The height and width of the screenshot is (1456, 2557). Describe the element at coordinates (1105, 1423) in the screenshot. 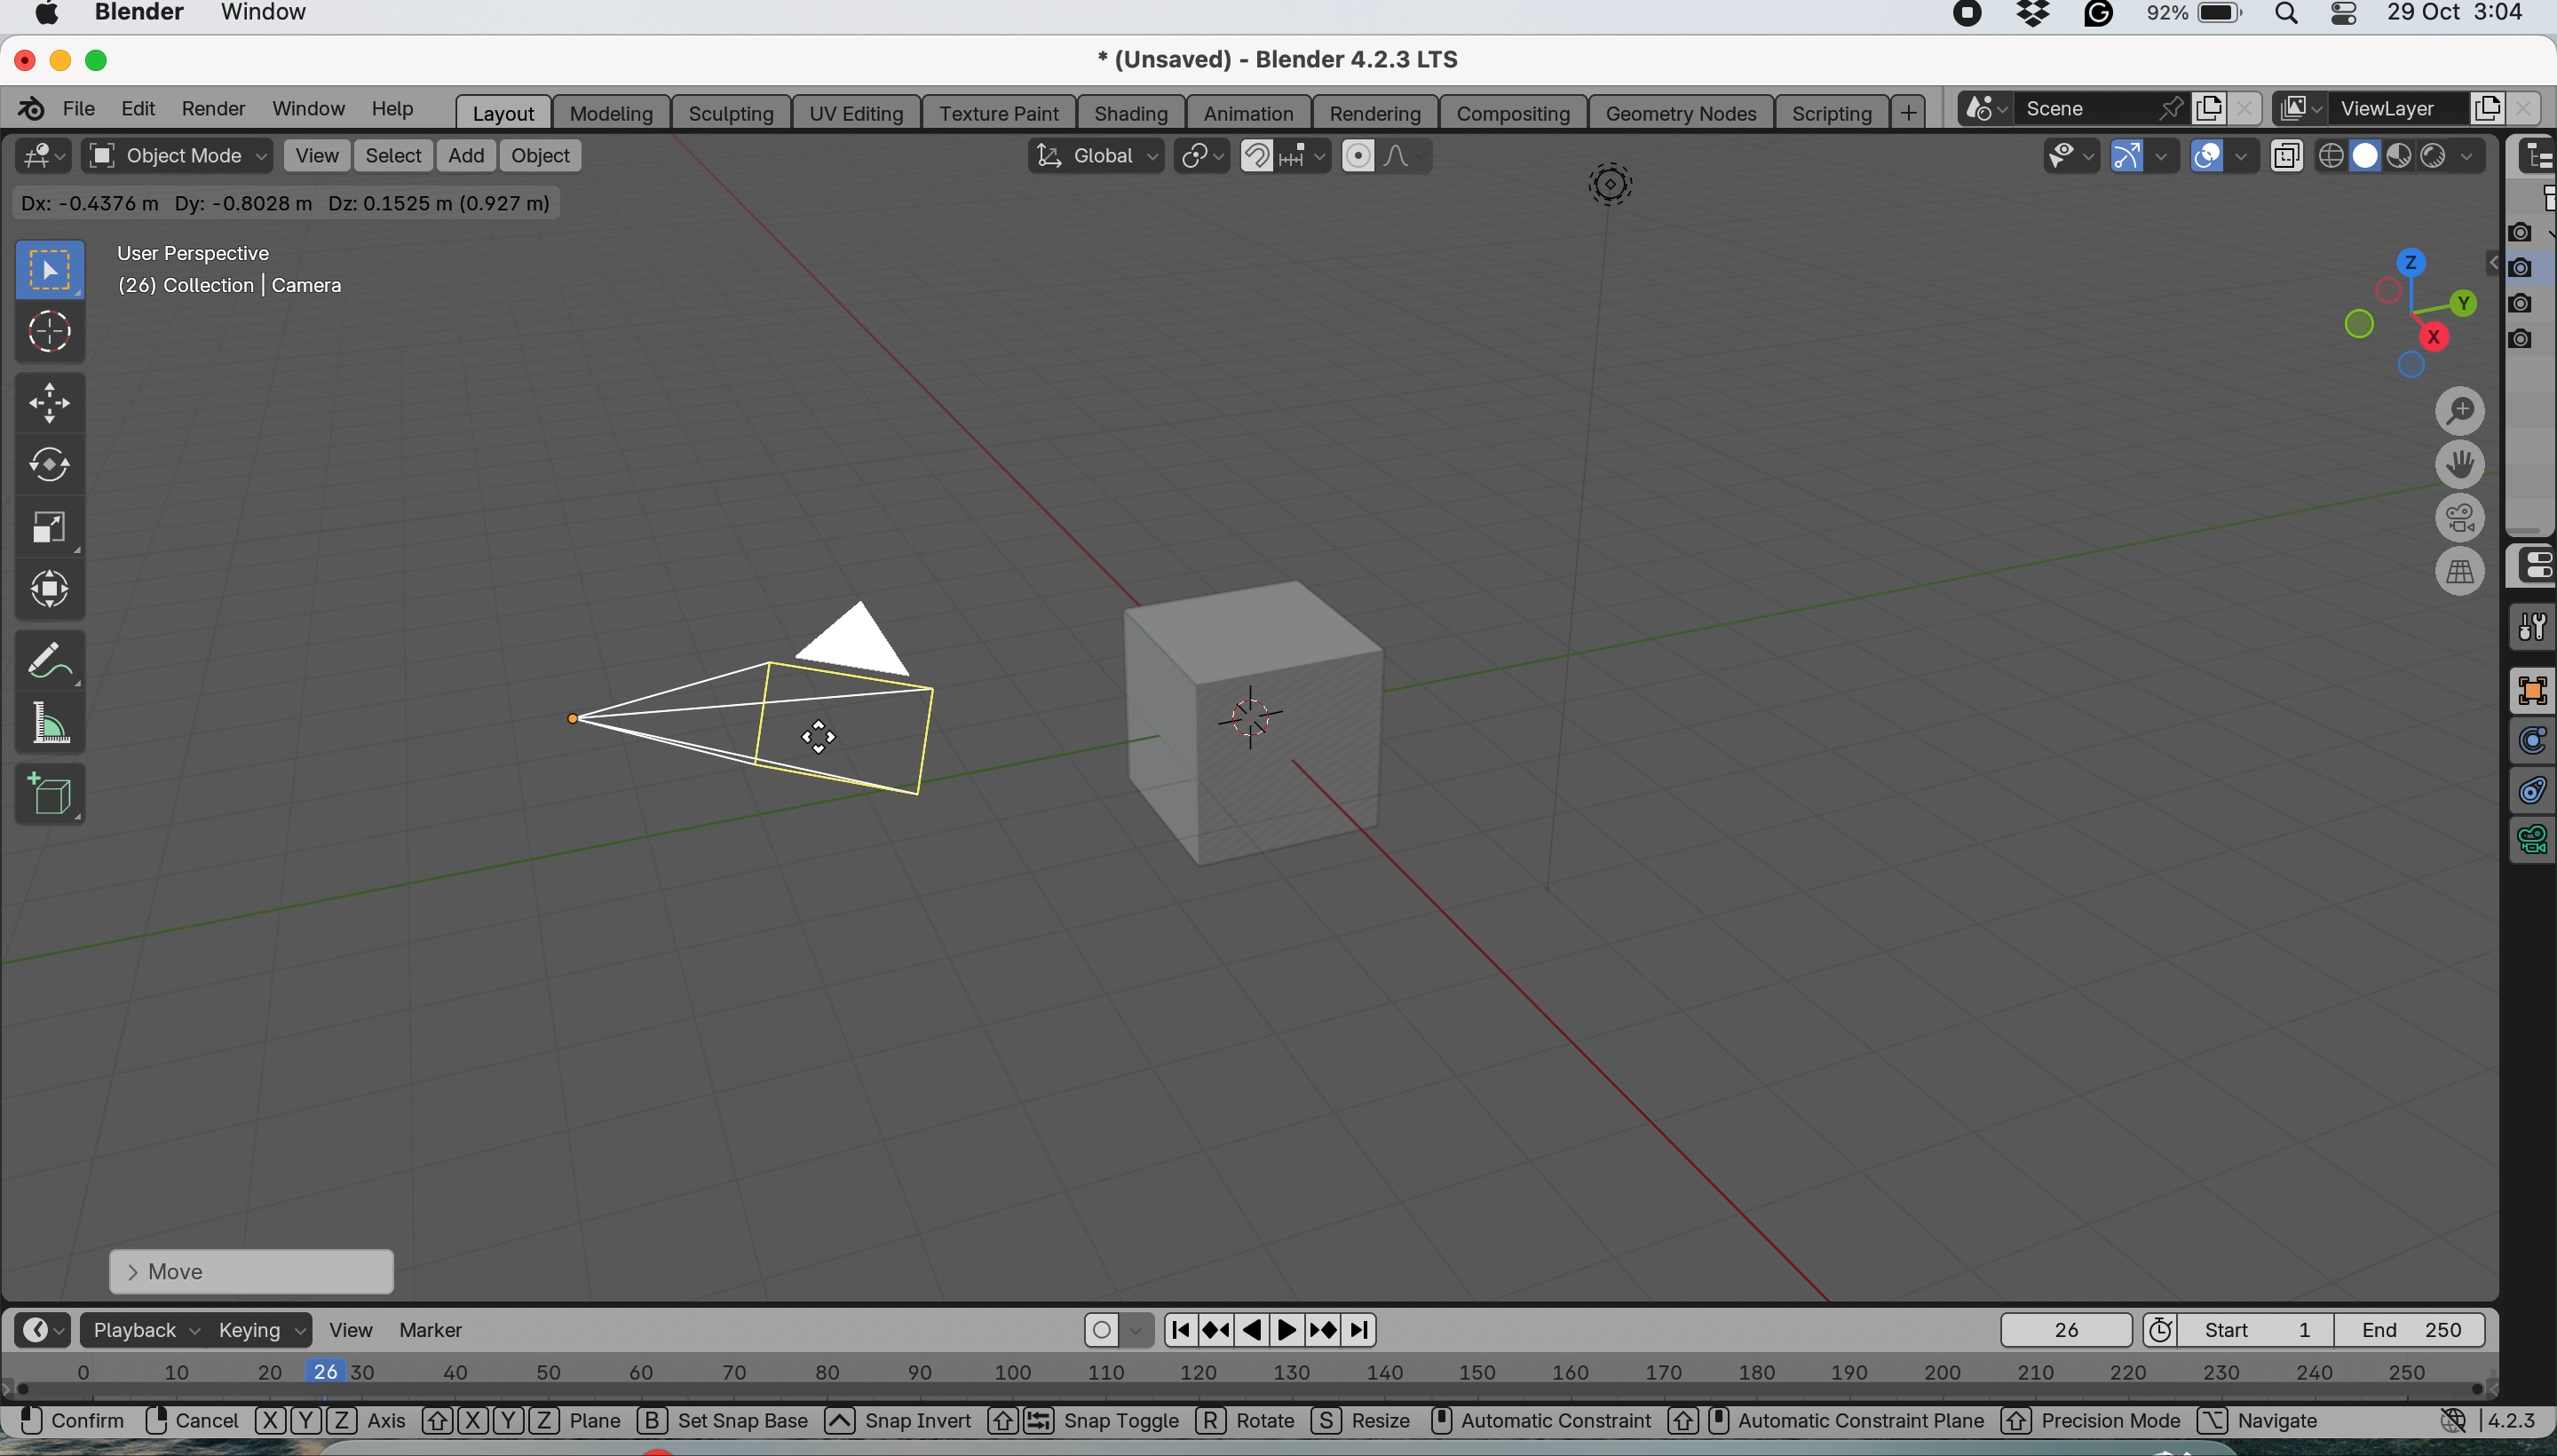

I see `snap toggle` at that location.